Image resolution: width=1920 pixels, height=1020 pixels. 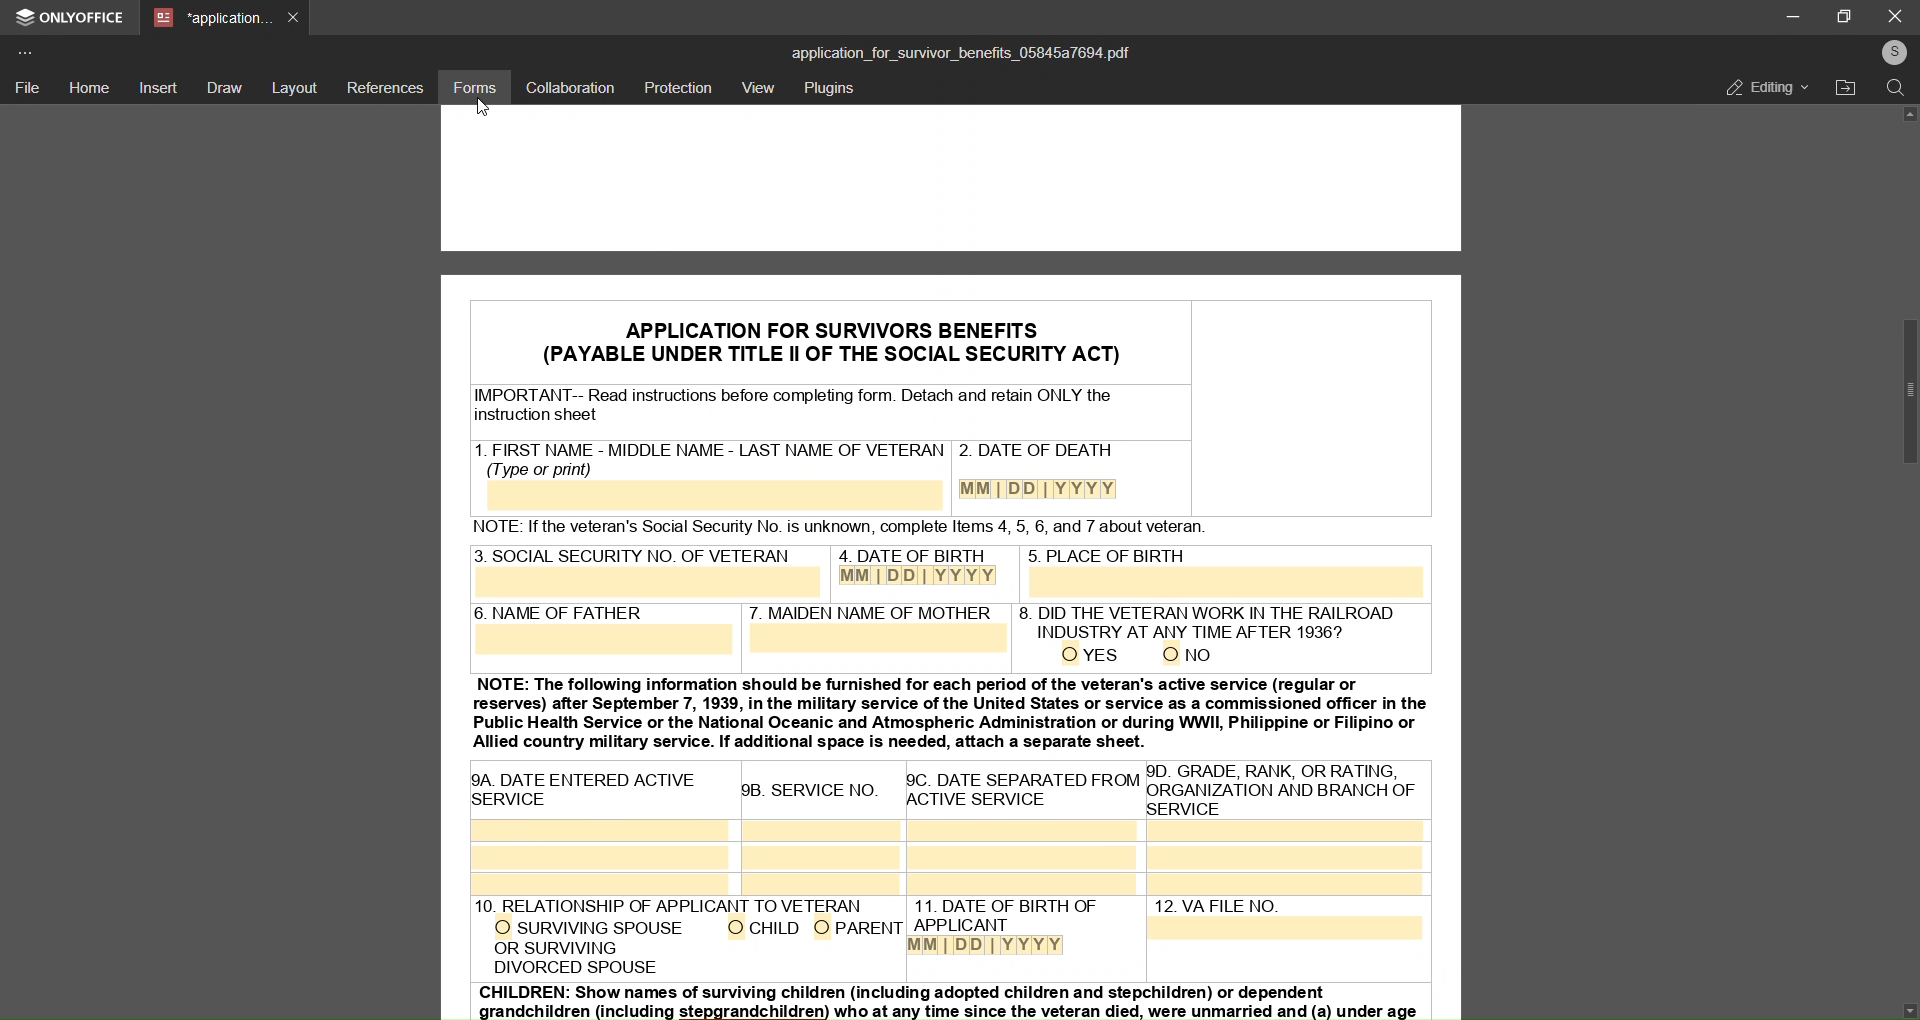 I want to click on scroll bar, so click(x=1909, y=393).